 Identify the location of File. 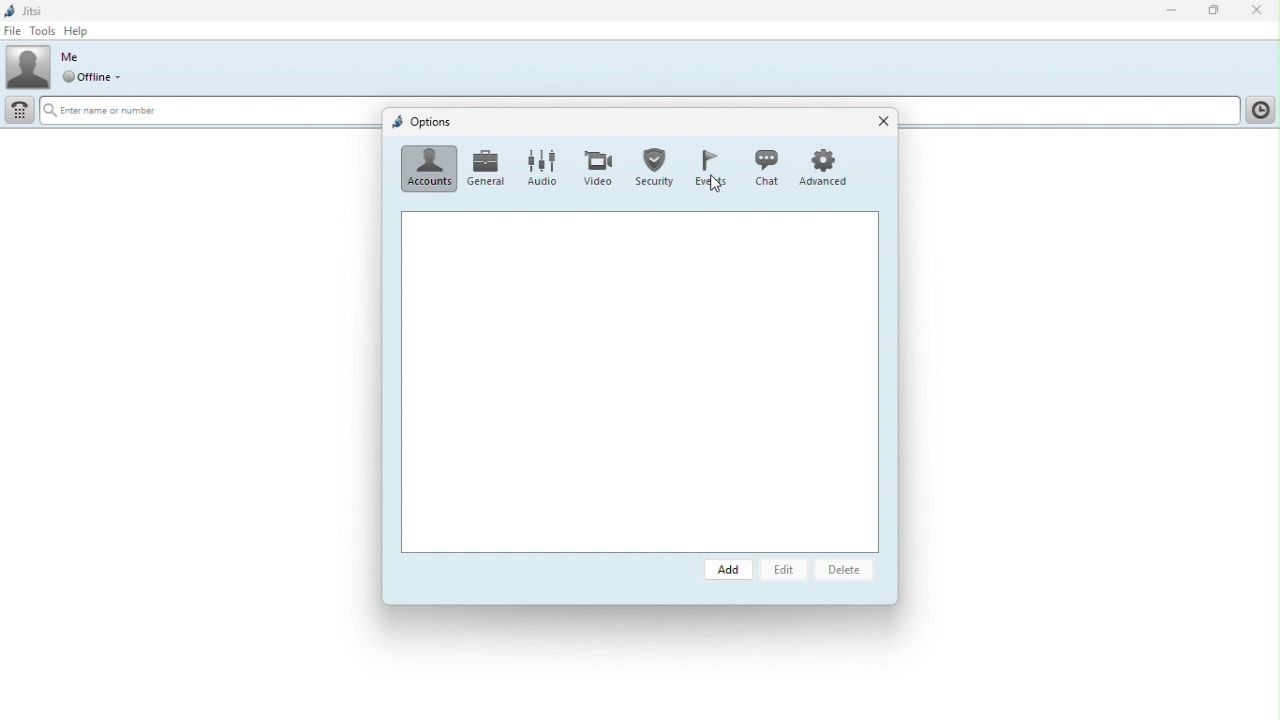
(12, 31).